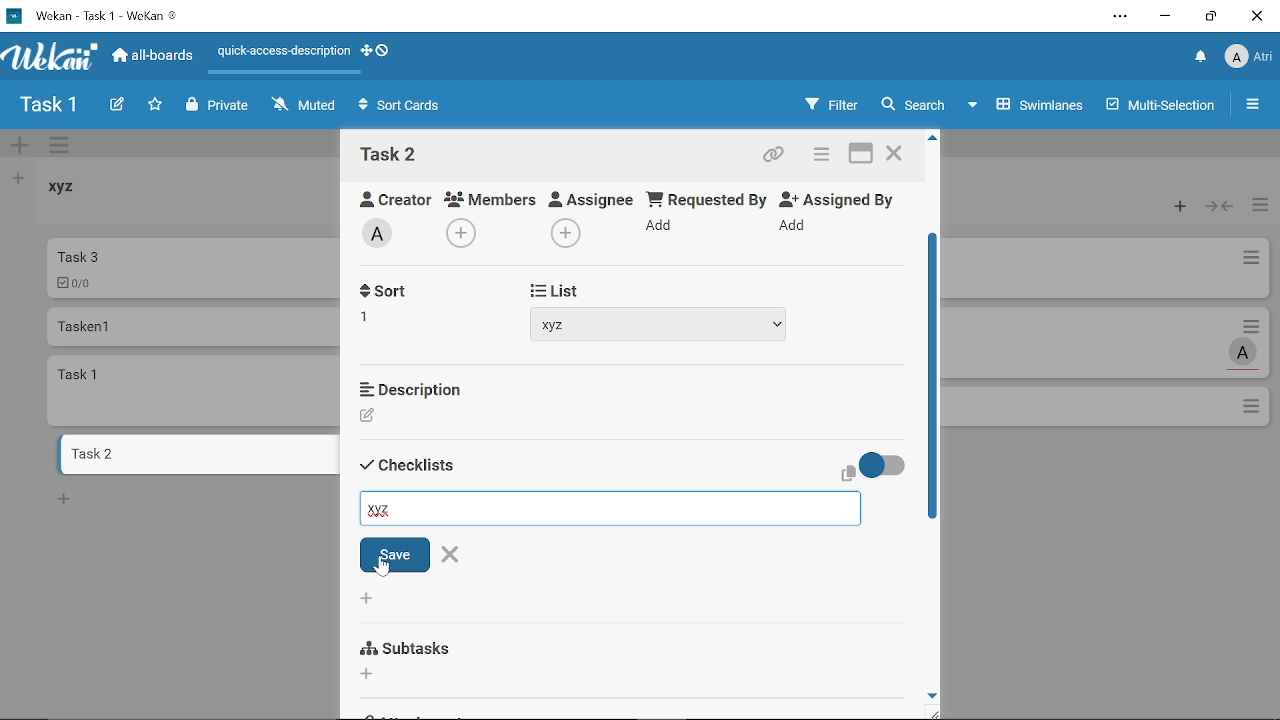  I want to click on Add, so click(662, 229).